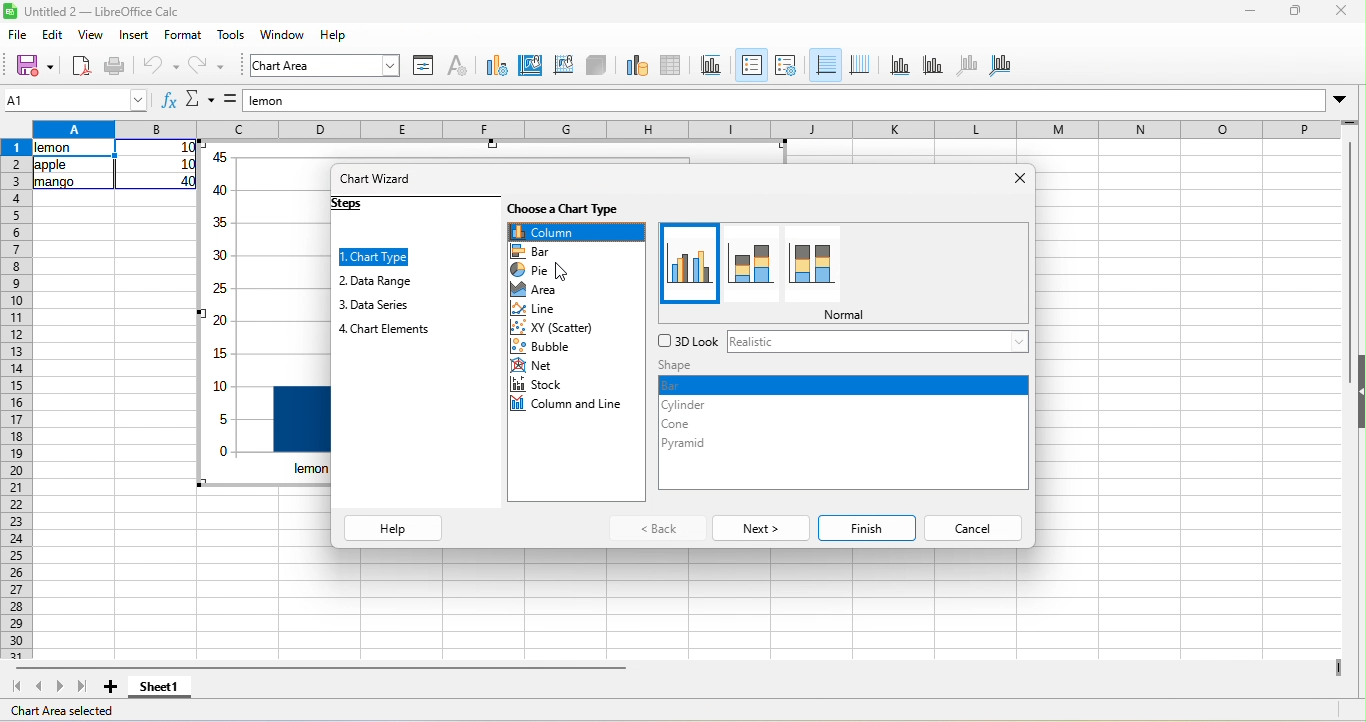  I want to click on data tables, so click(674, 65).